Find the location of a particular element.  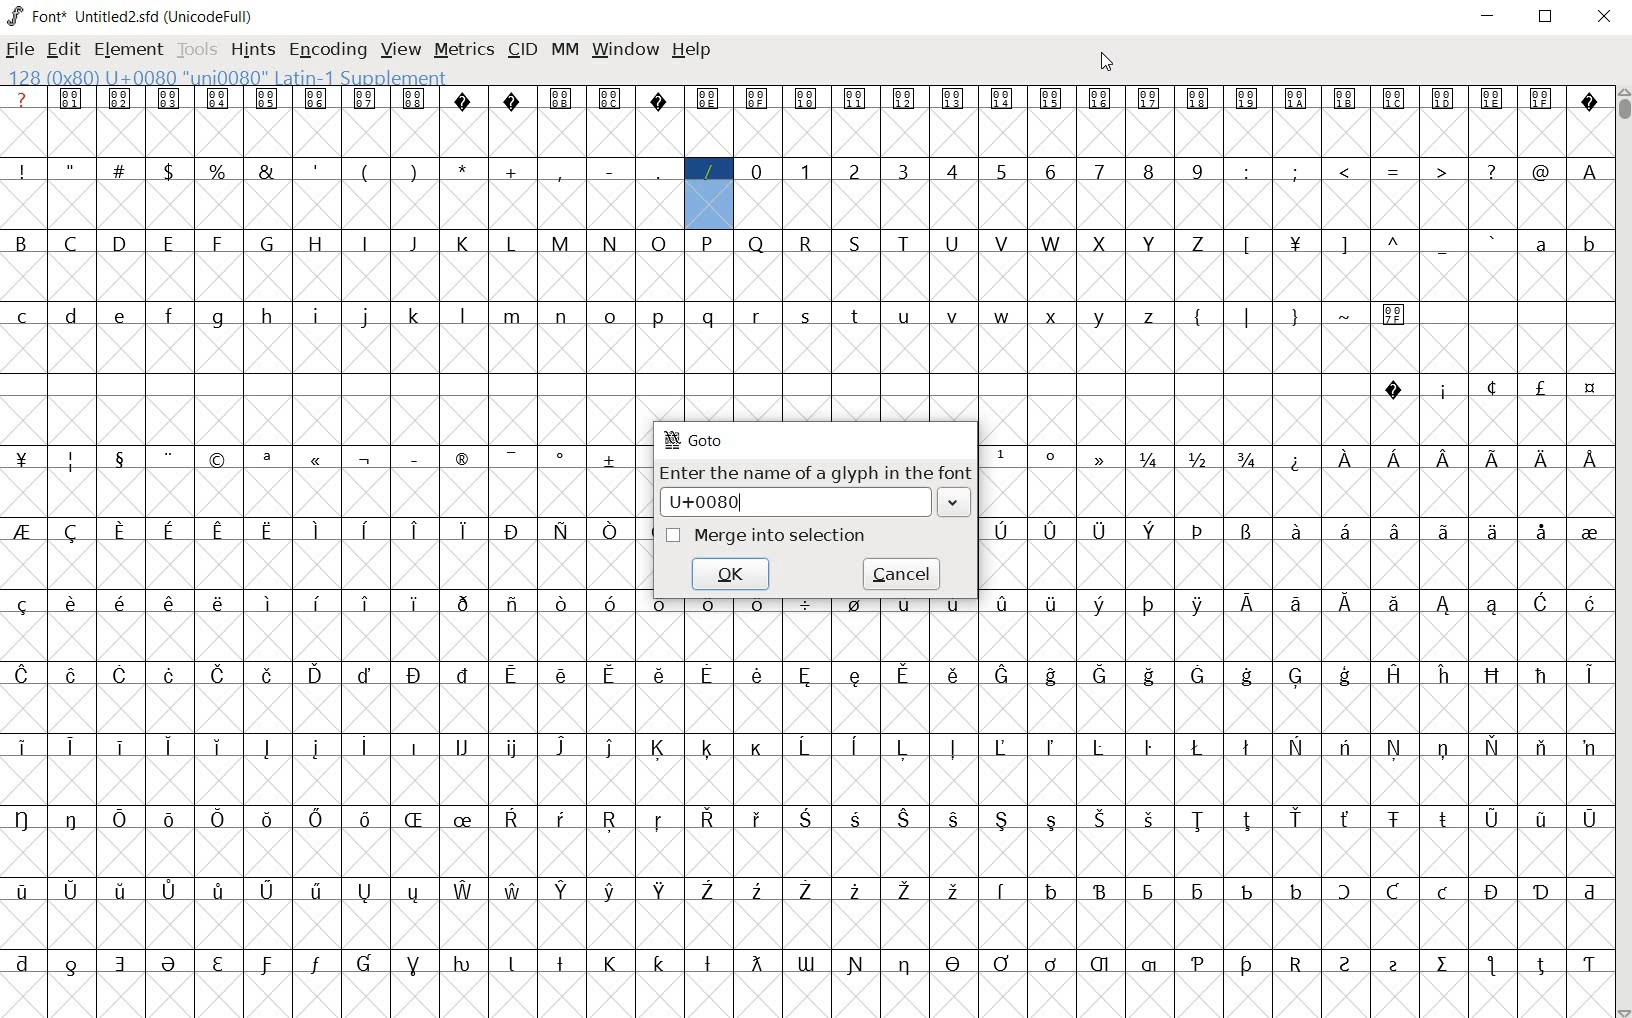

glyph is located at coordinates (758, 750).